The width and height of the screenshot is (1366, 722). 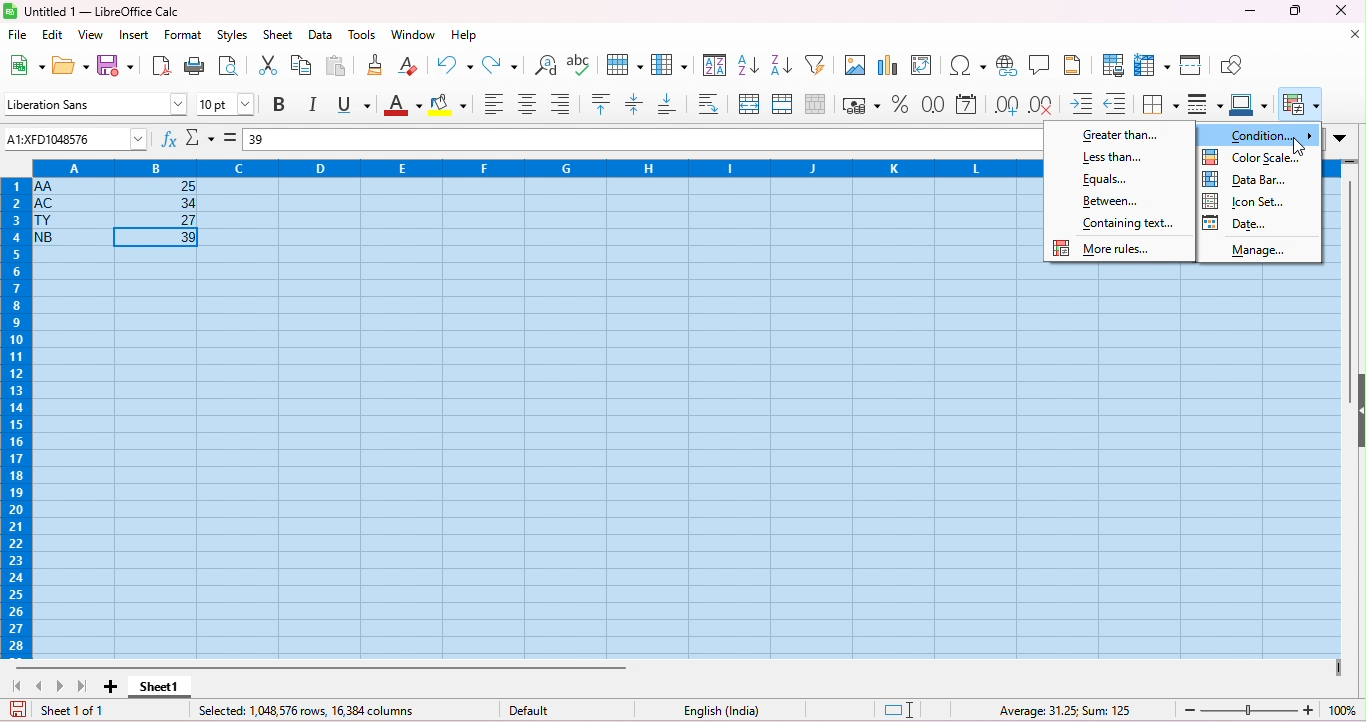 I want to click on first sheet, so click(x=22, y=686).